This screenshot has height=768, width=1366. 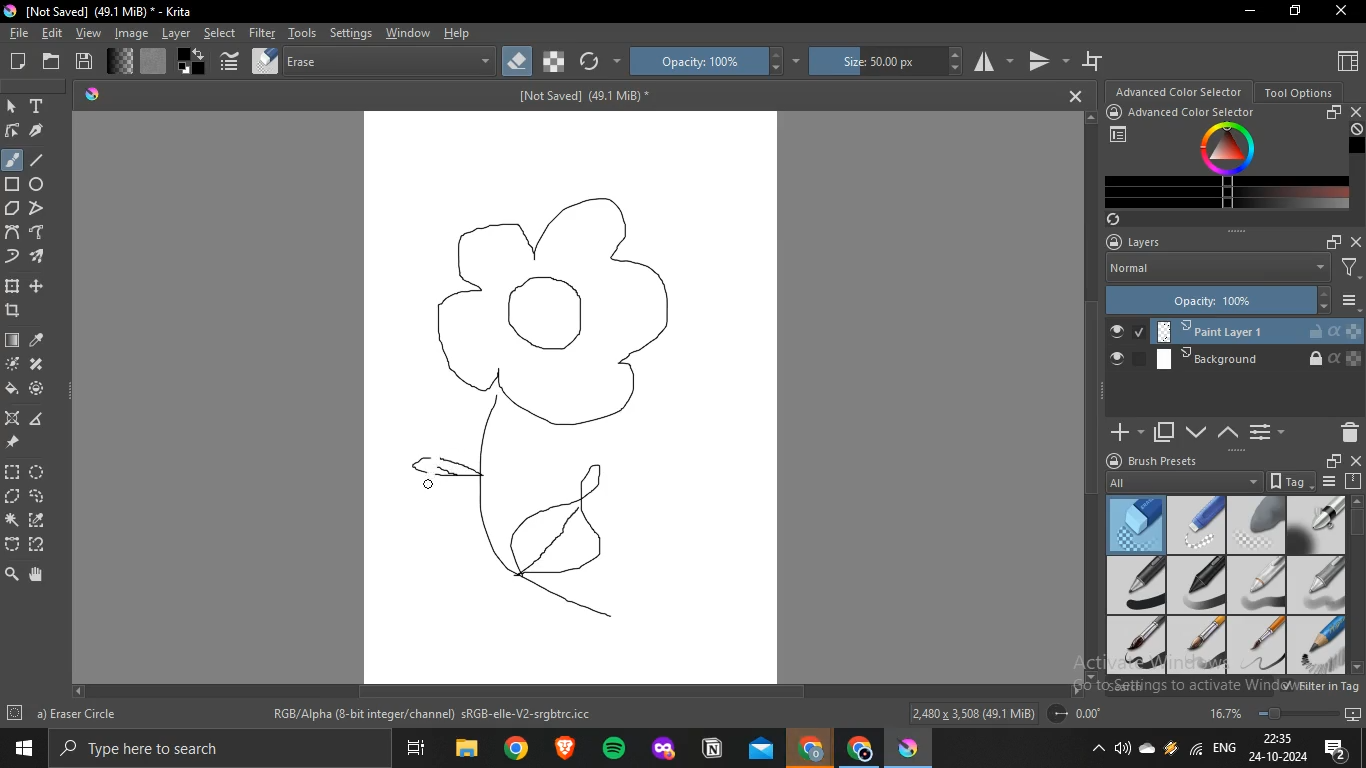 I want to click on b) Basic-6 Details, so click(x=84, y=713).